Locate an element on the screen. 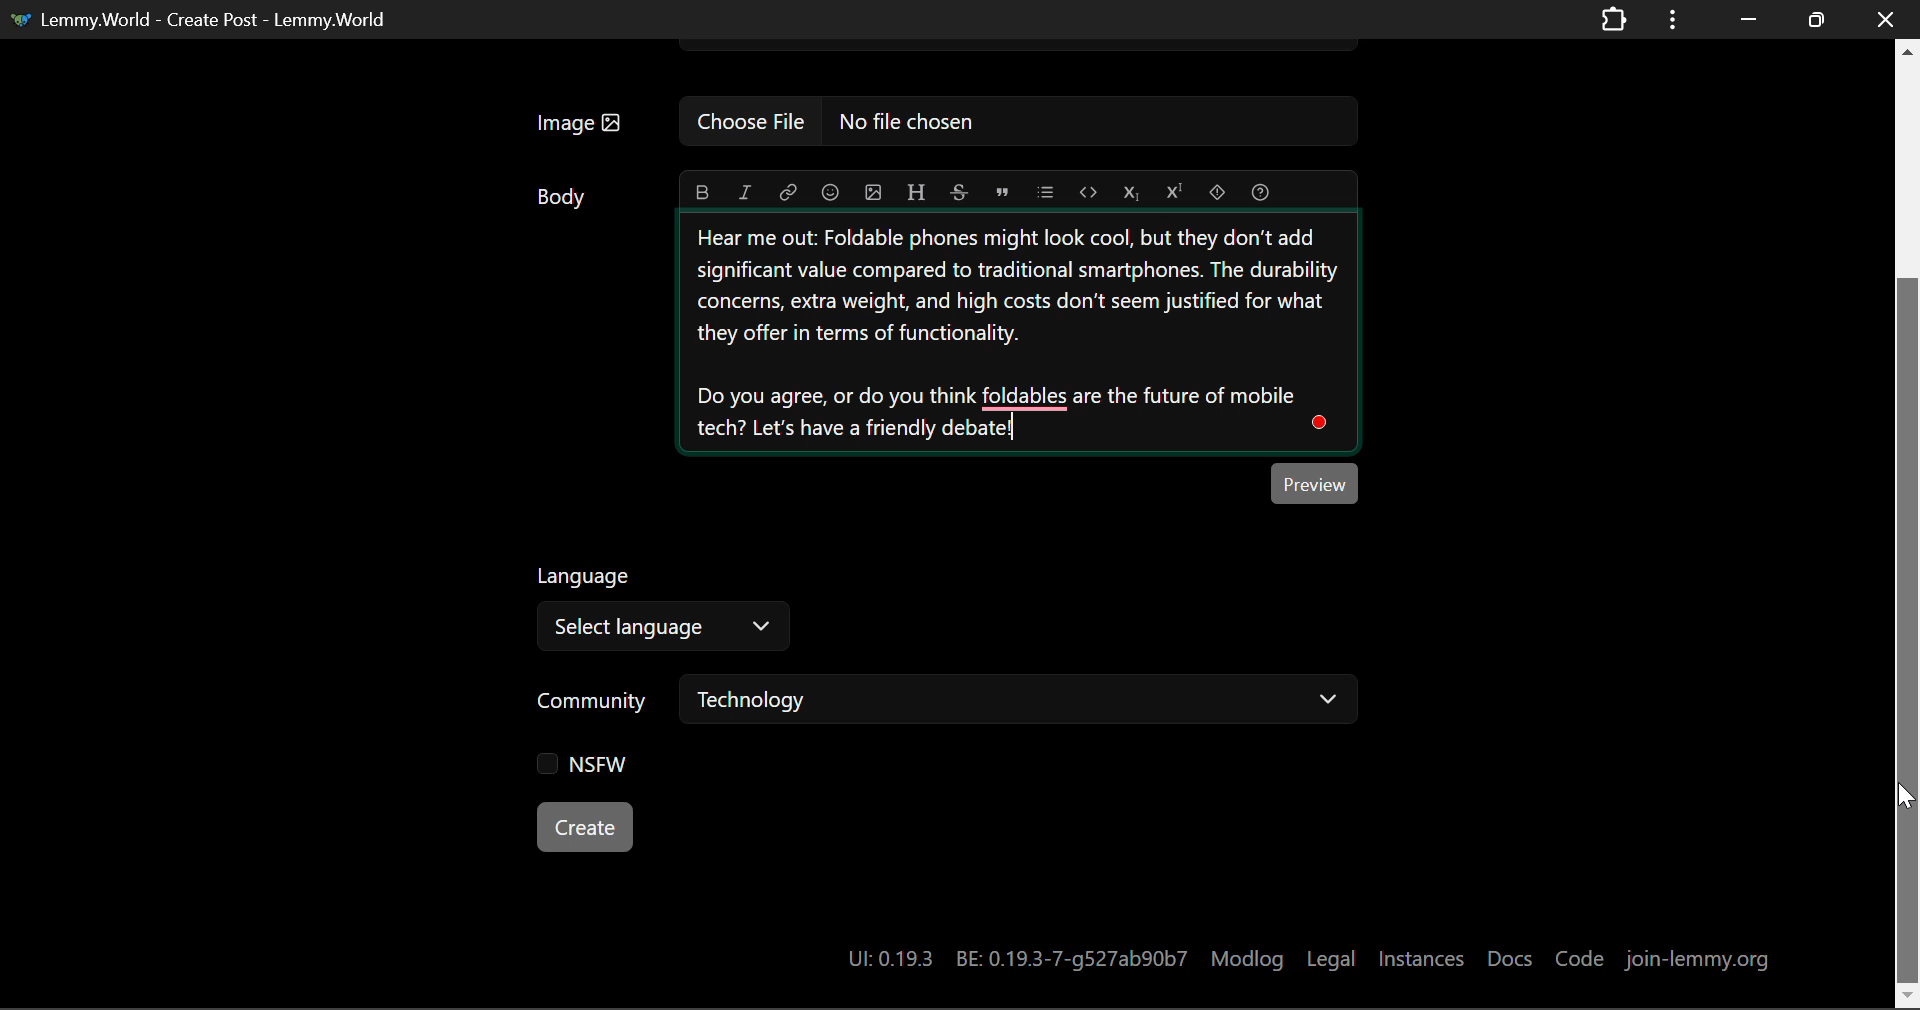 The width and height of the screenshot is (1920, 1010). Code is located at coordinates (1578, 953).